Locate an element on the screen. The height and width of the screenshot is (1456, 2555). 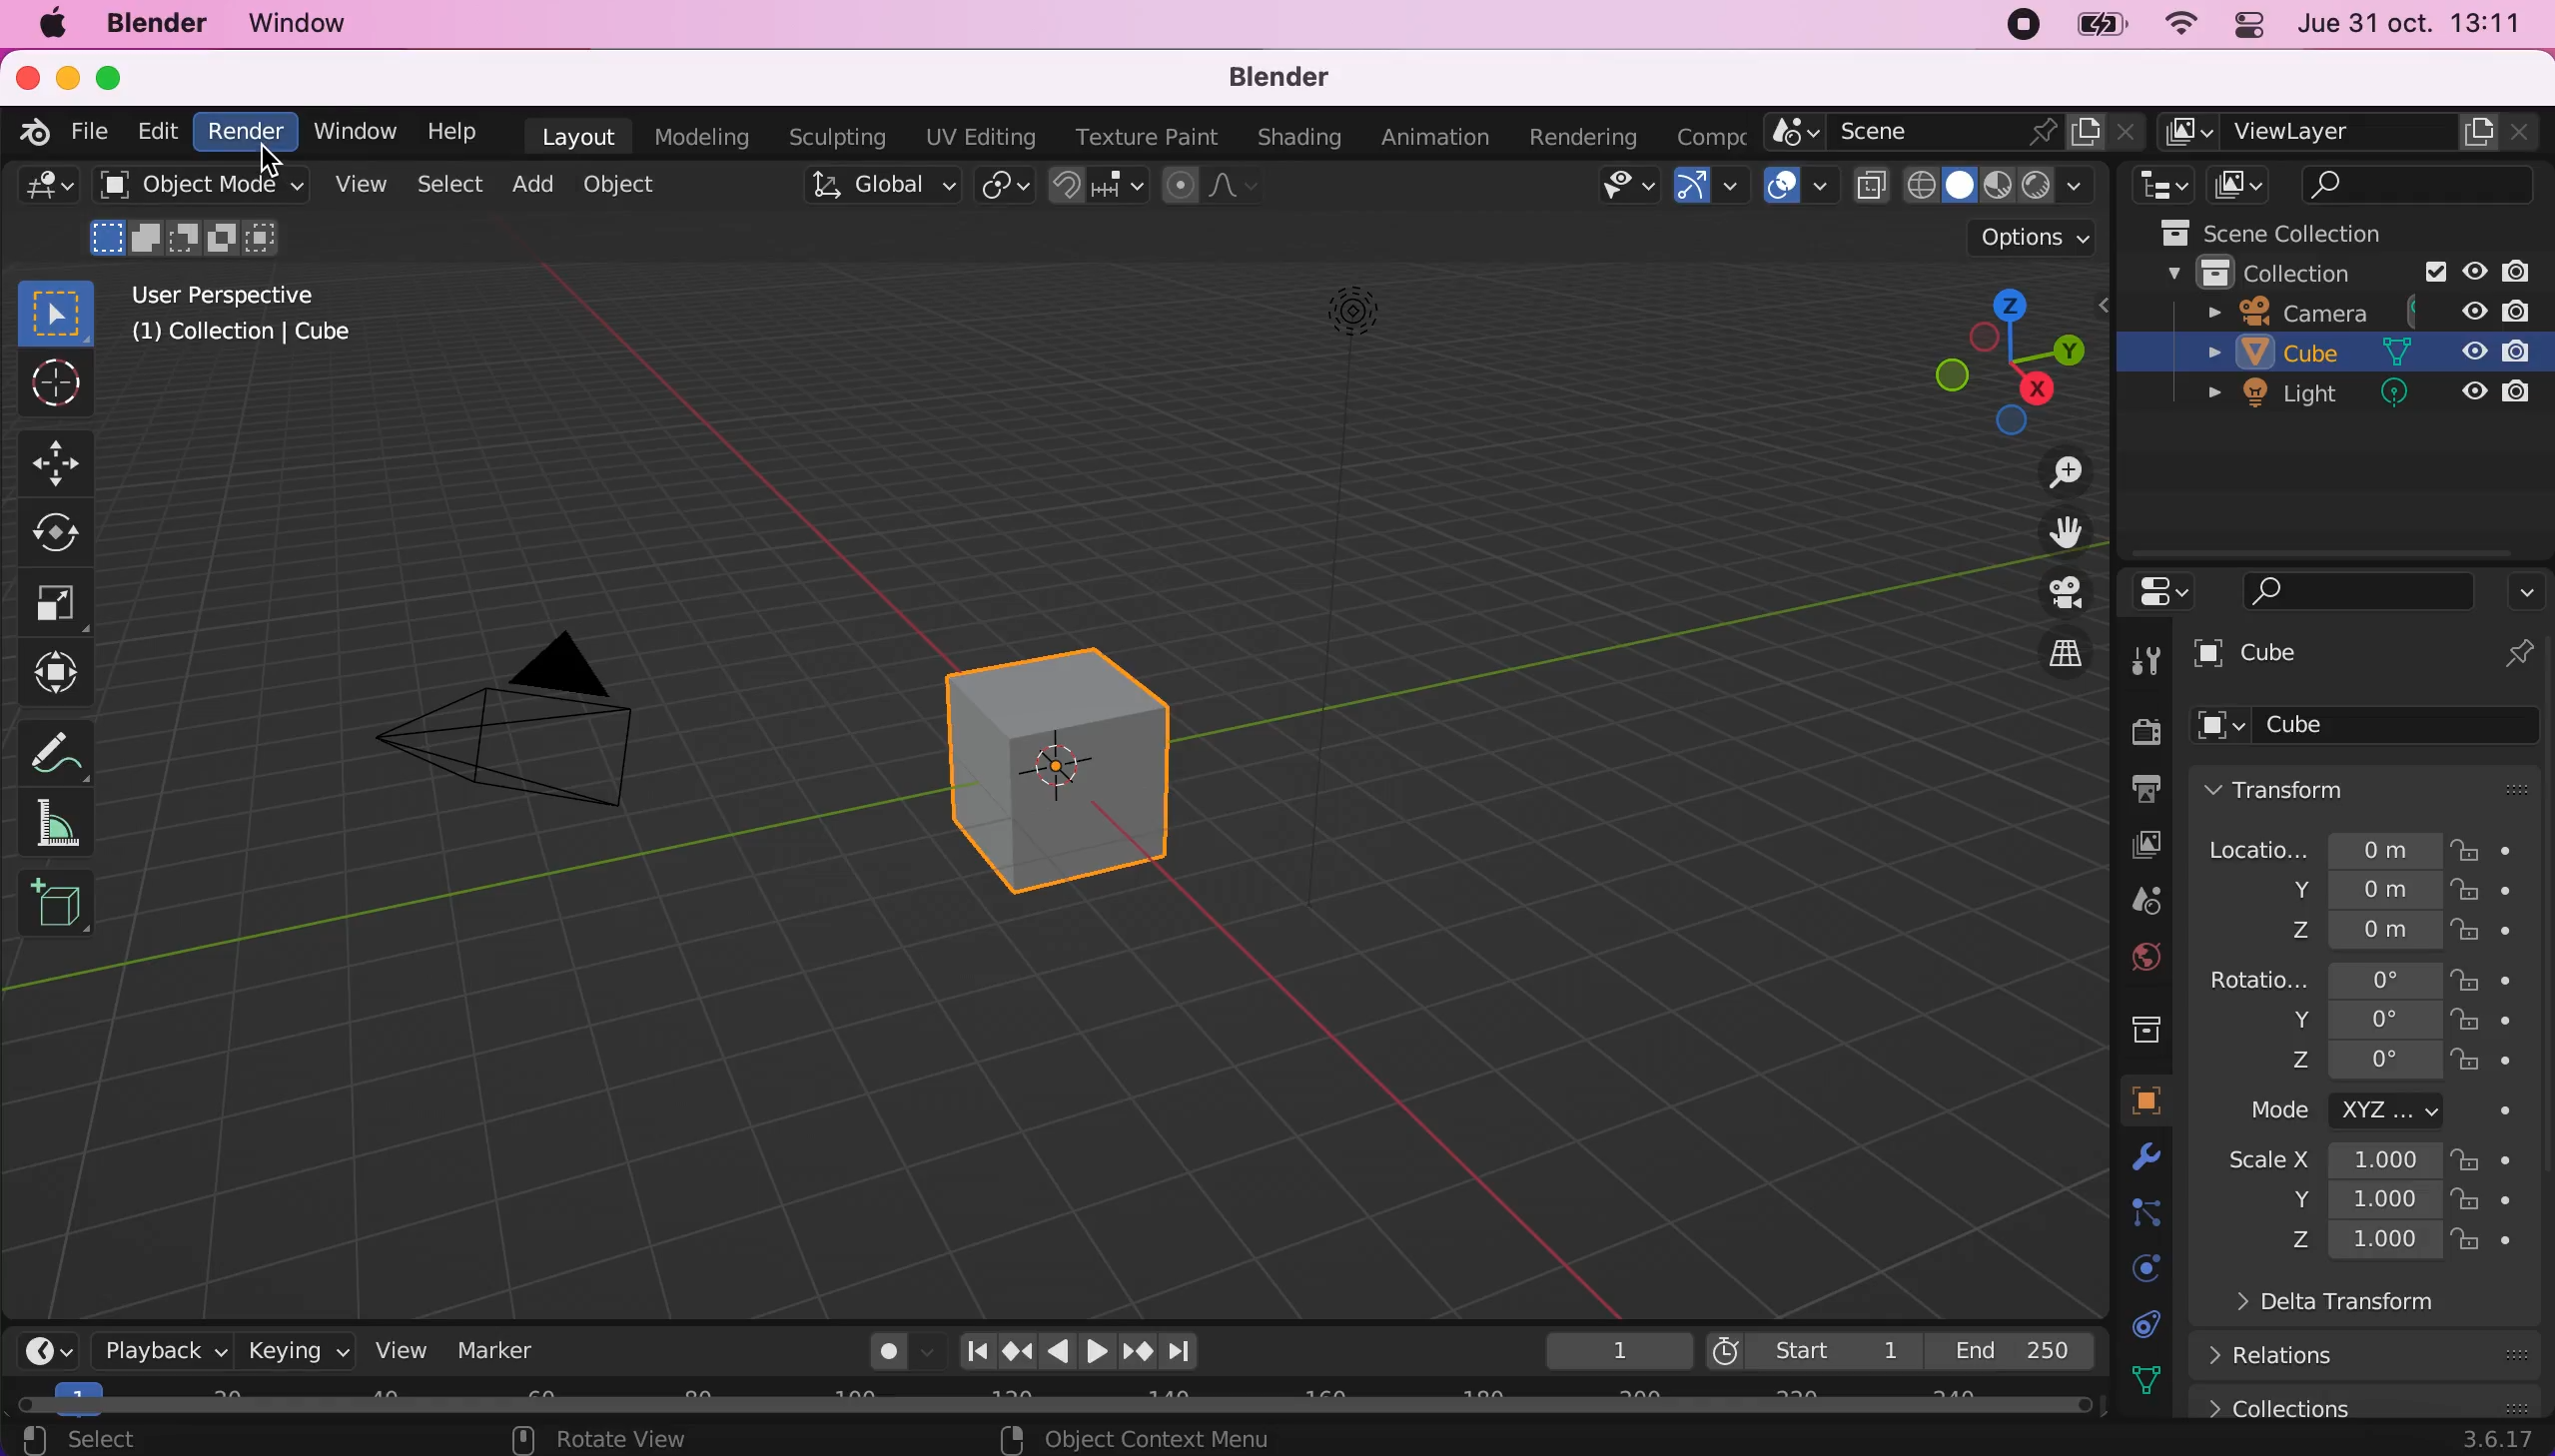
blender is located at coordinates (155, 25).